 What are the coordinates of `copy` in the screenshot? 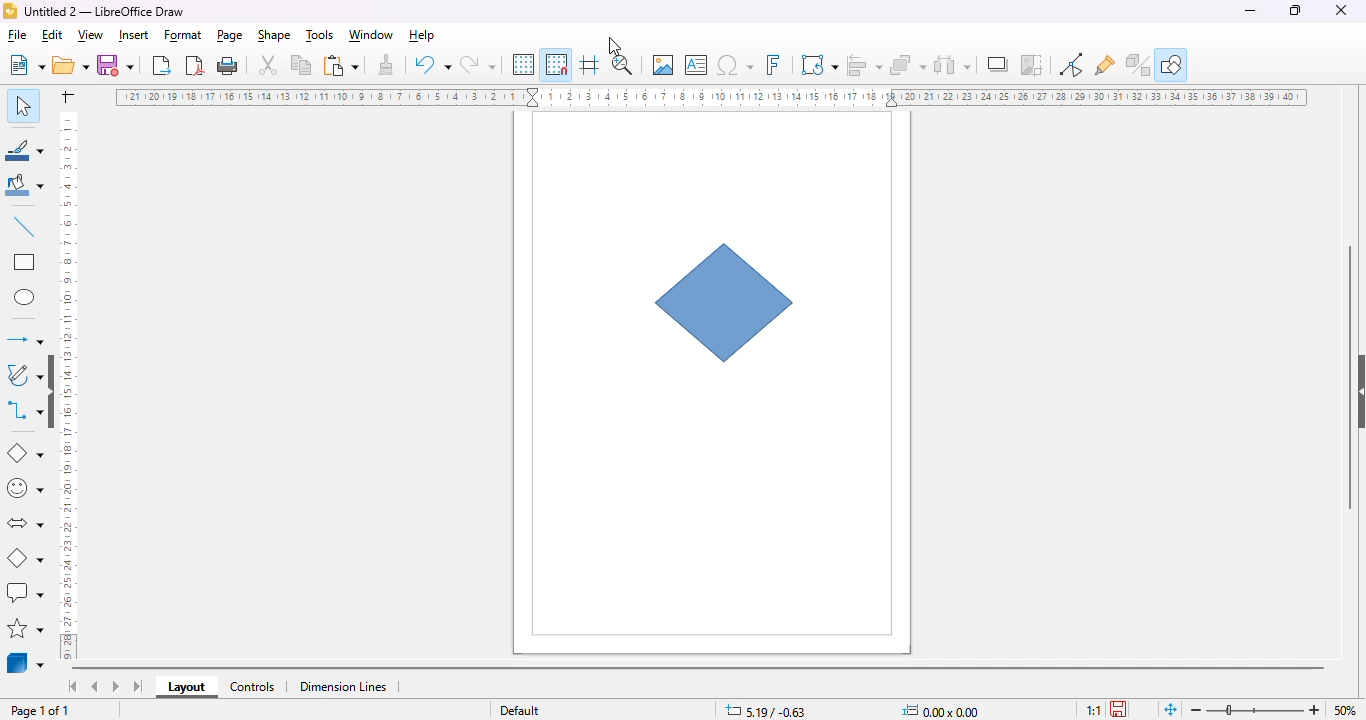 It's located at (302, 65).